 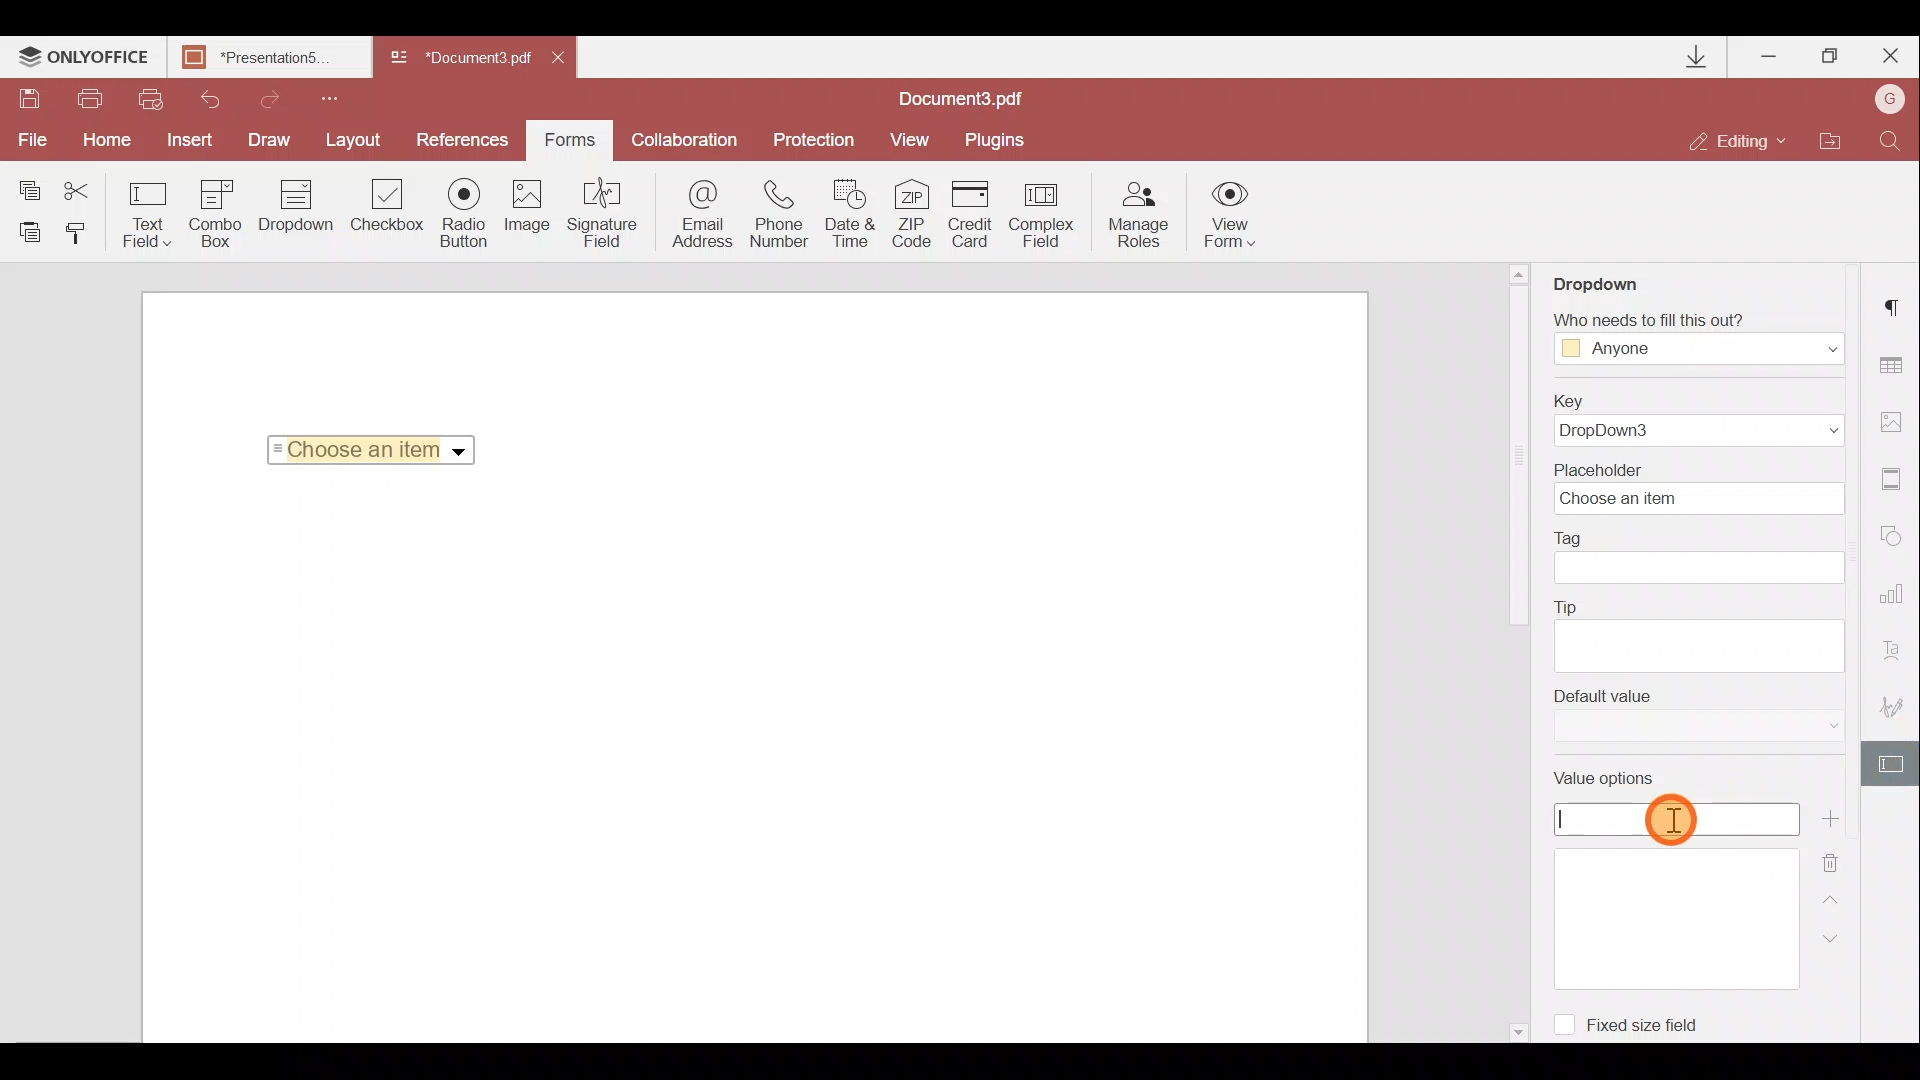 I want to click on Value options, so click(x=1669, y=880).